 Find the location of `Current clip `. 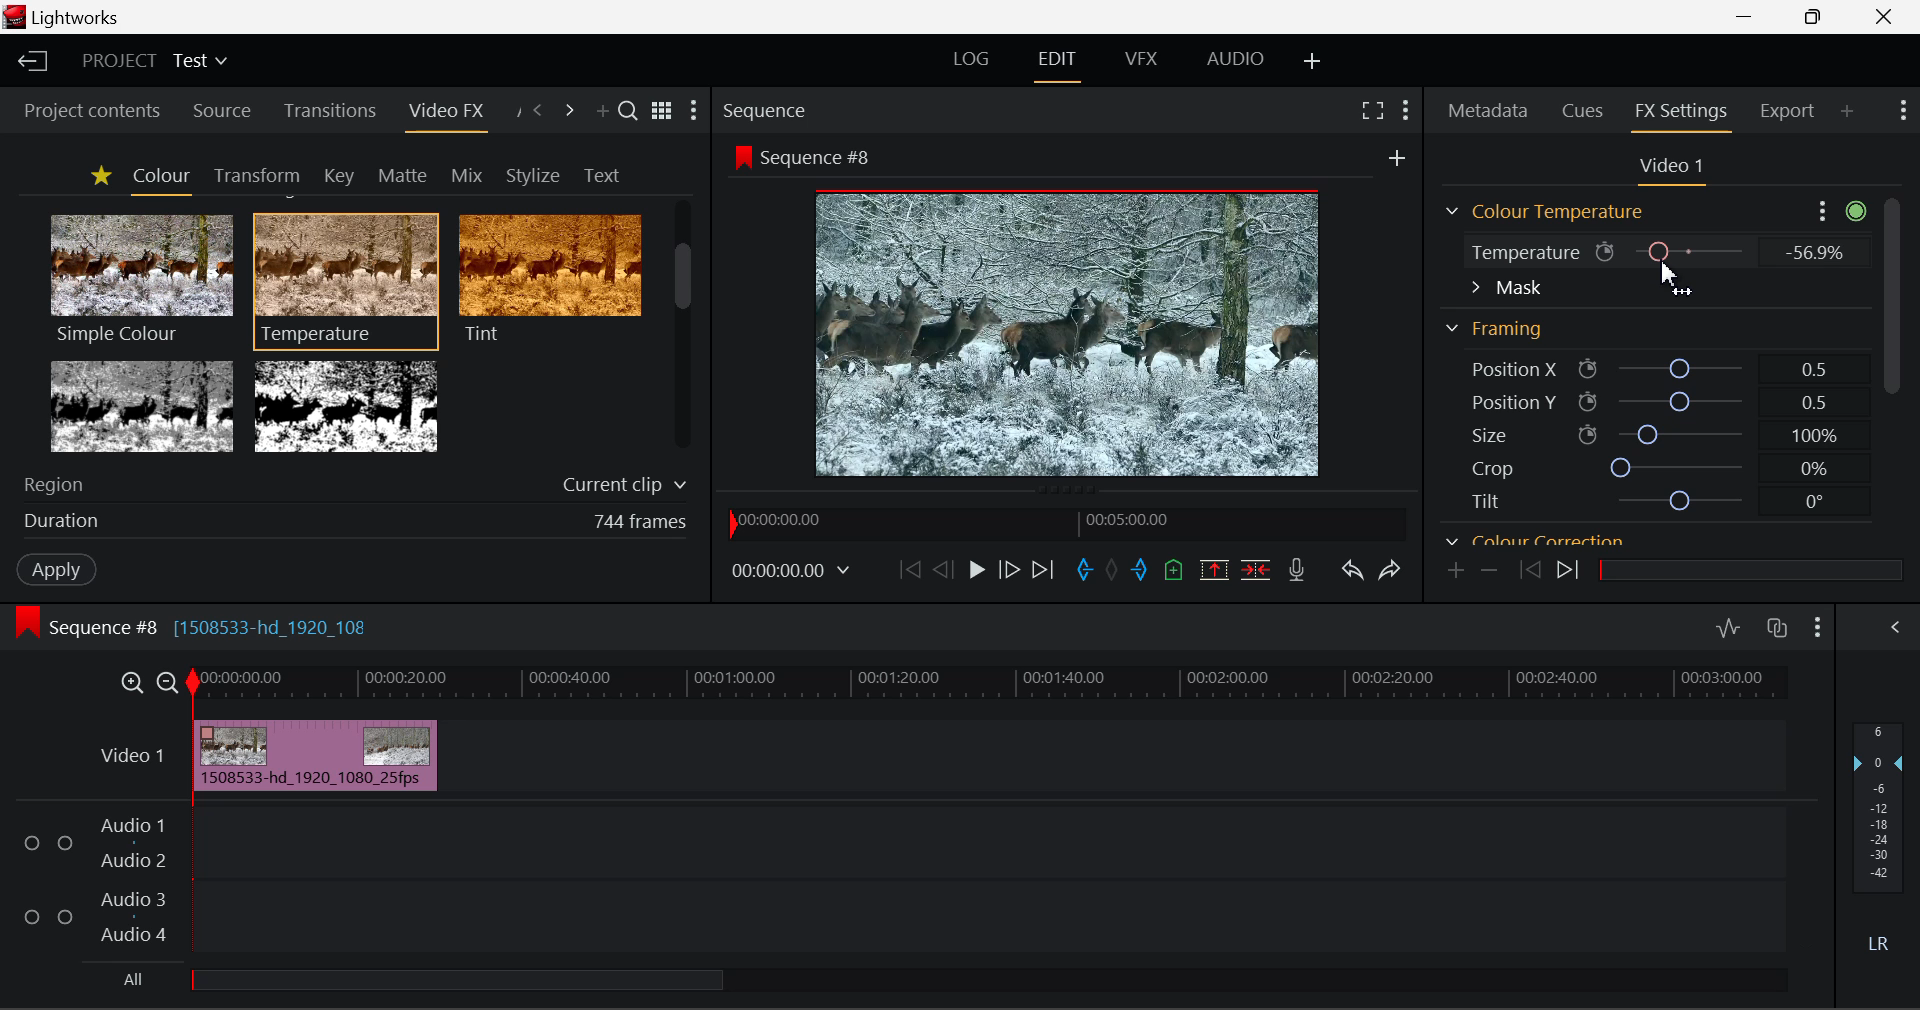

Current clip  is located at coordinates (621, 486).